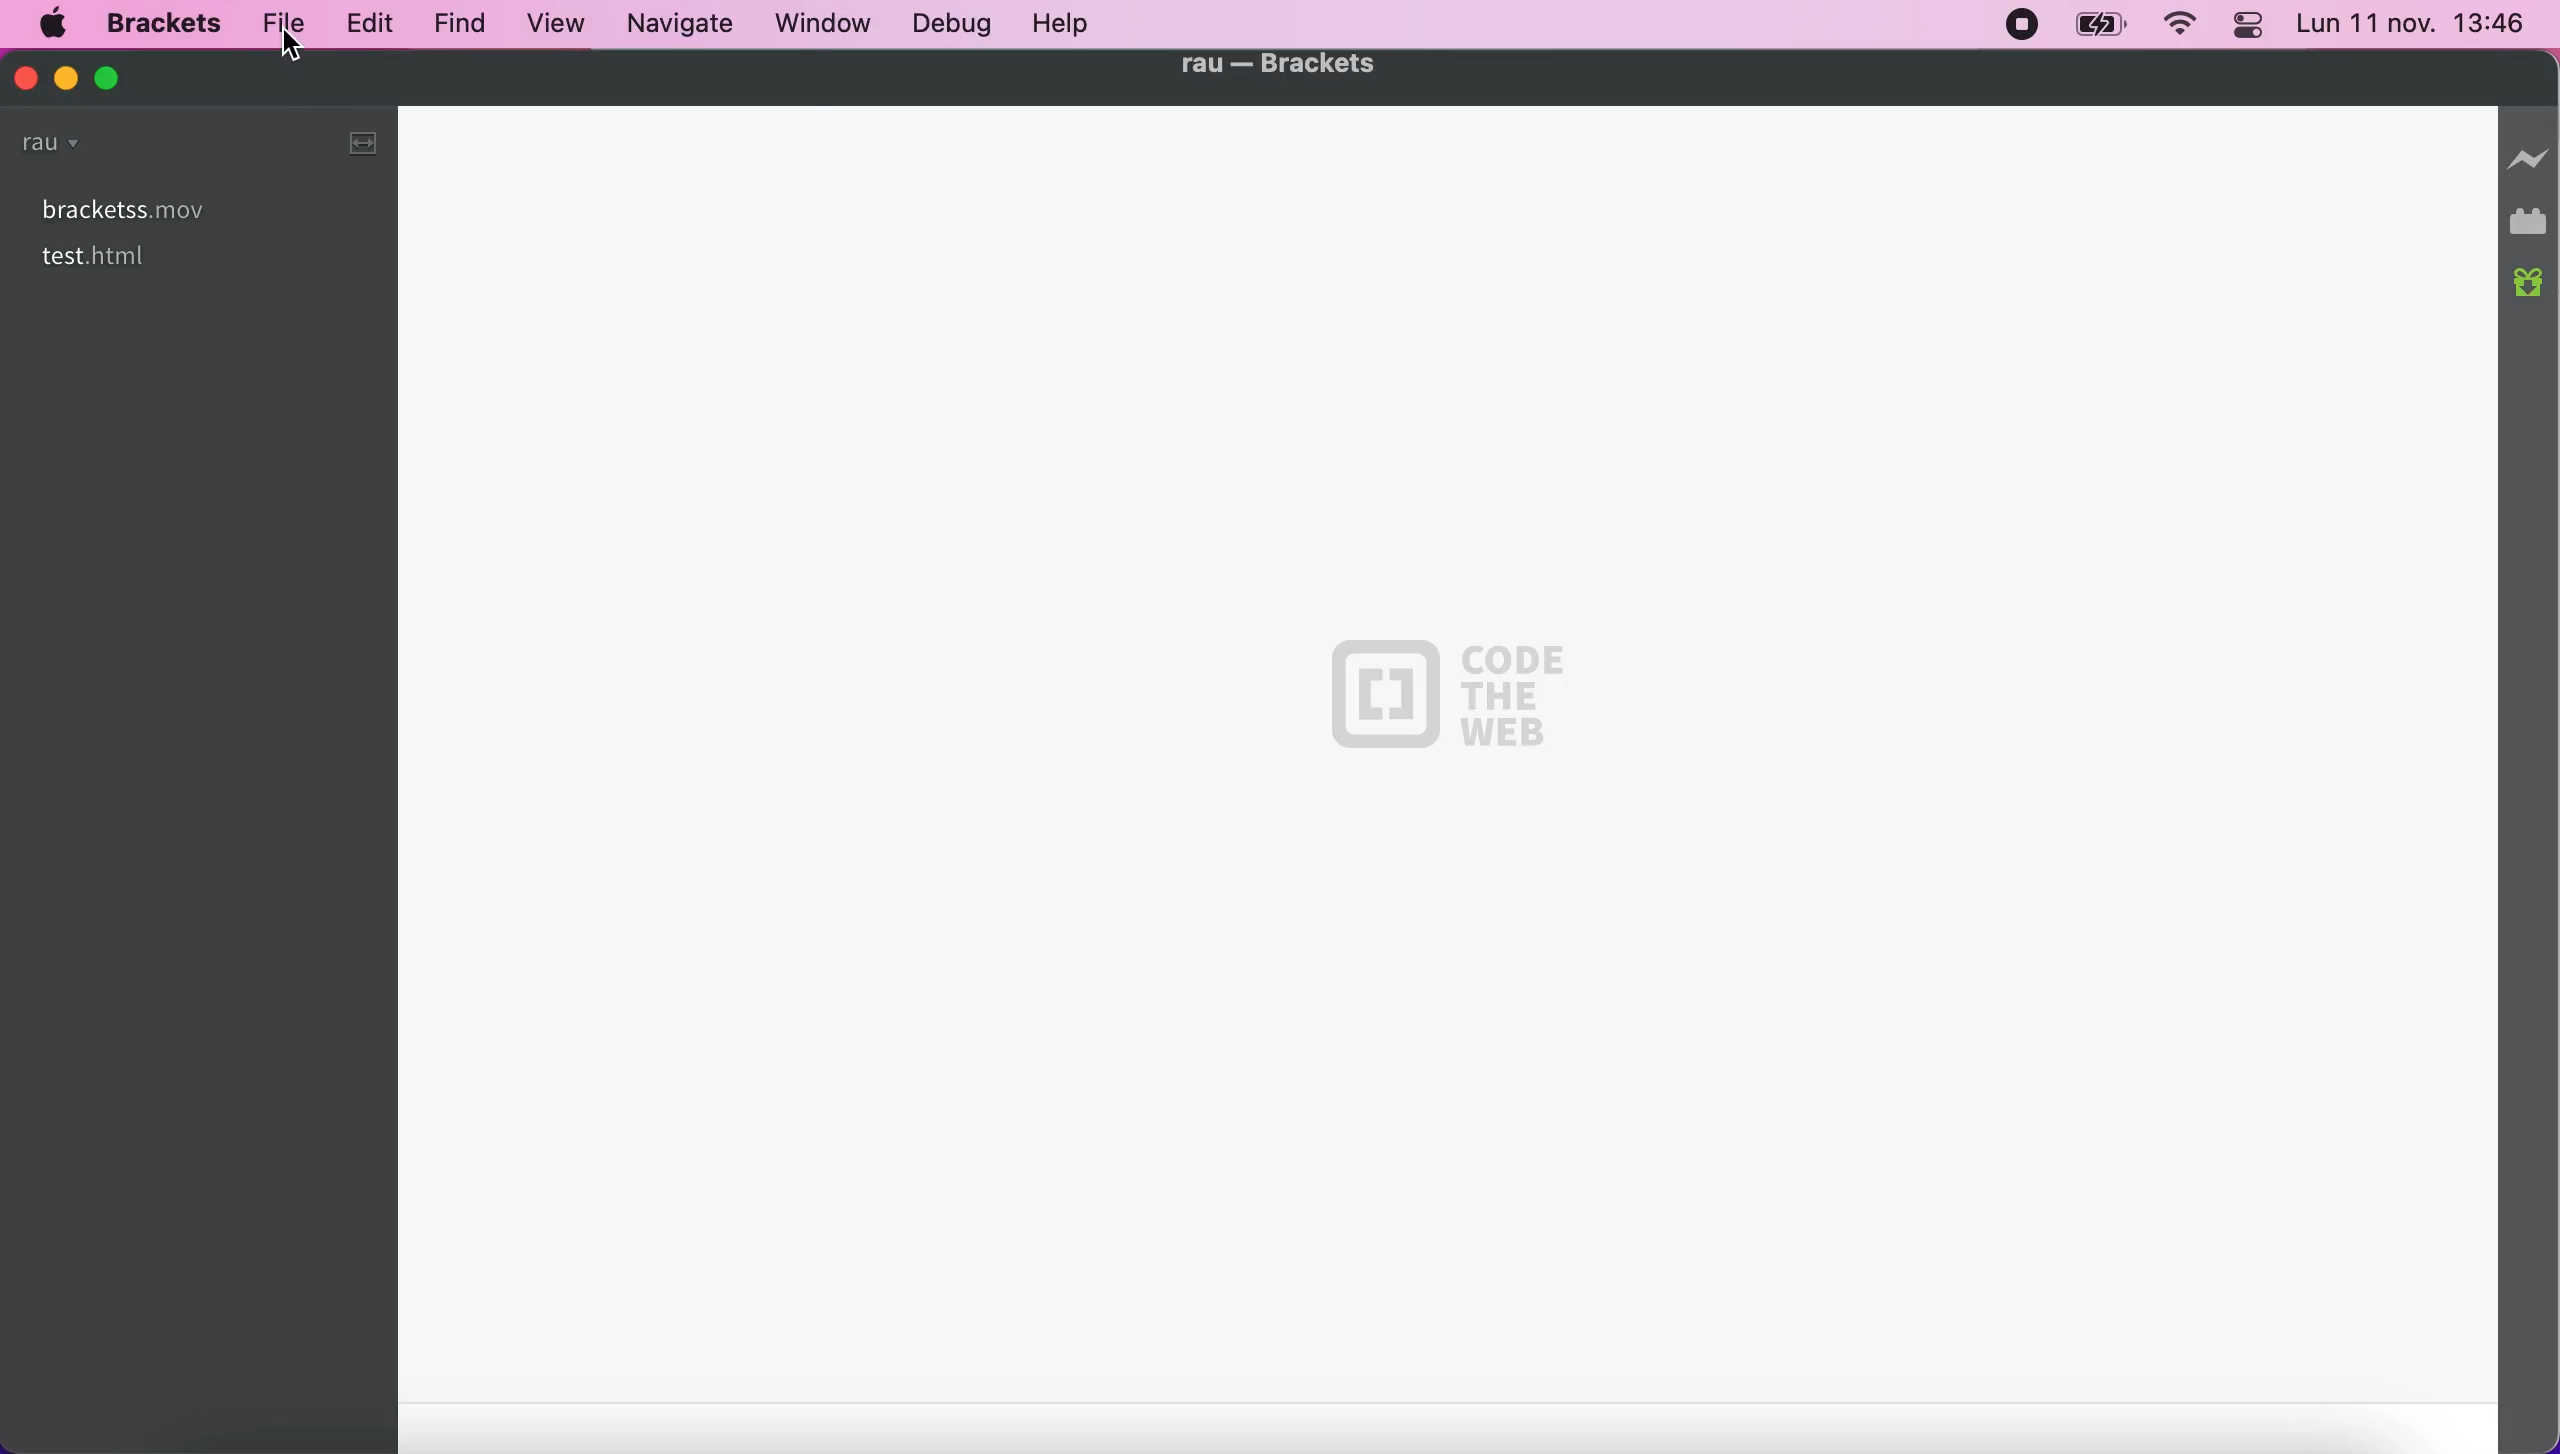 Image resolution: width=2560 pixels, height=1454 pixels. Describe the element at coordinates (278, 22) in the screenshot. I see `file` at that location.